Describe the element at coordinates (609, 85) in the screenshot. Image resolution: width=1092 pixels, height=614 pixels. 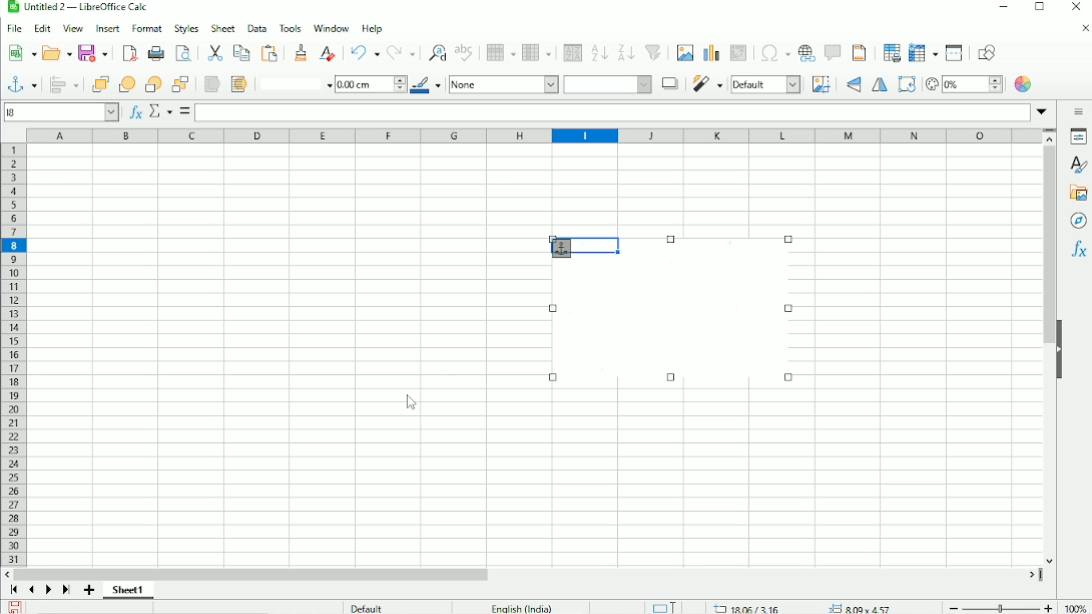
I see `area style/filling ` at that location.